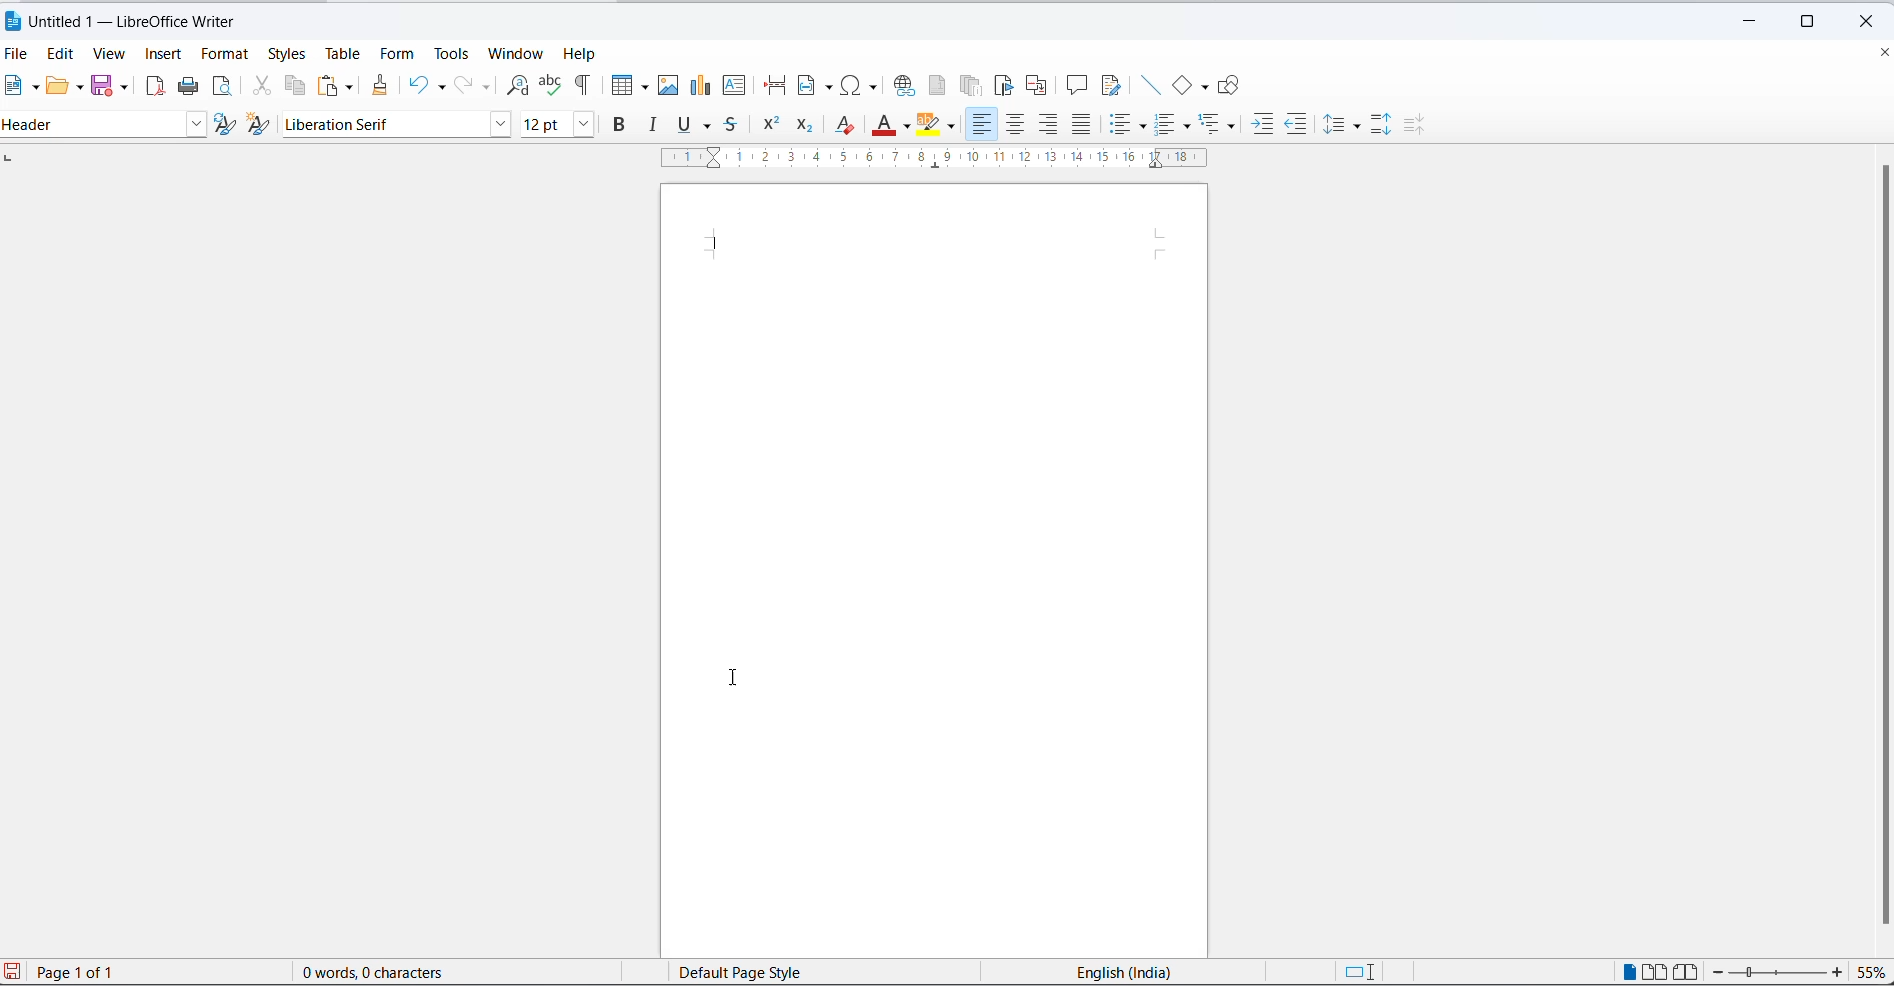 Image resolution: width=1894 pixels, height=986 pixels. I want to click on increase indent, so click(1263, 125).